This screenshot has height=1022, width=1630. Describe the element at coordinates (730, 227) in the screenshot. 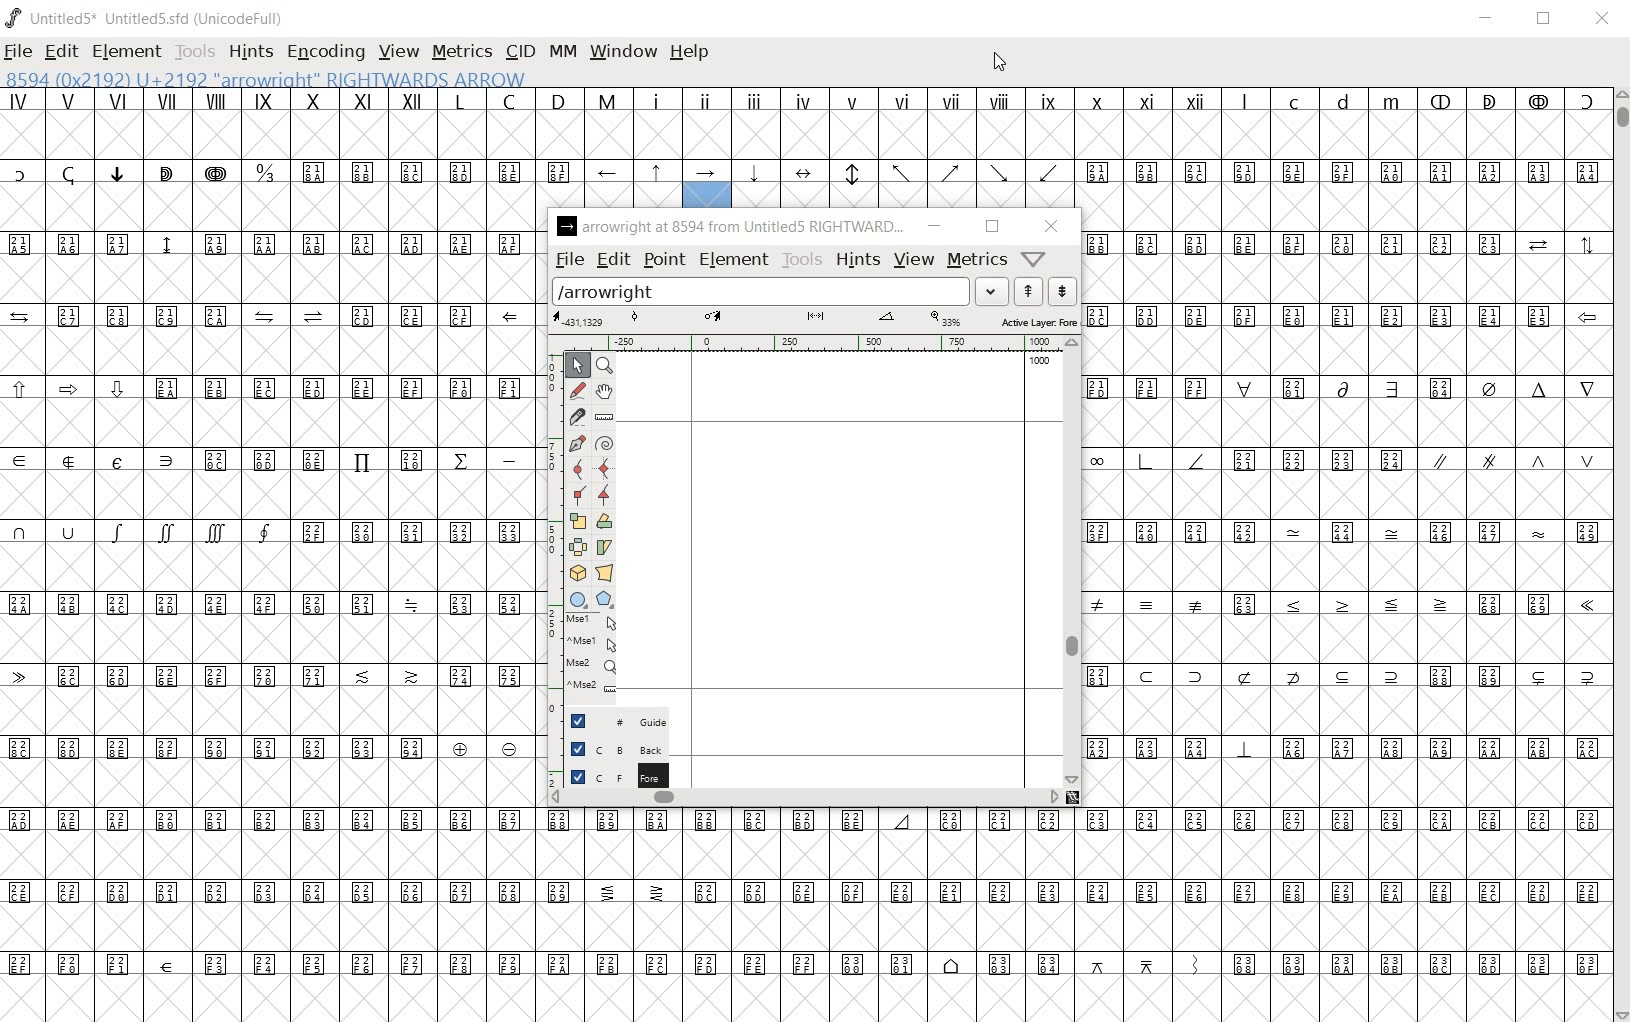

I see `arrowright at 8594 from Untitled5.RIGHTWARD...` at that location.